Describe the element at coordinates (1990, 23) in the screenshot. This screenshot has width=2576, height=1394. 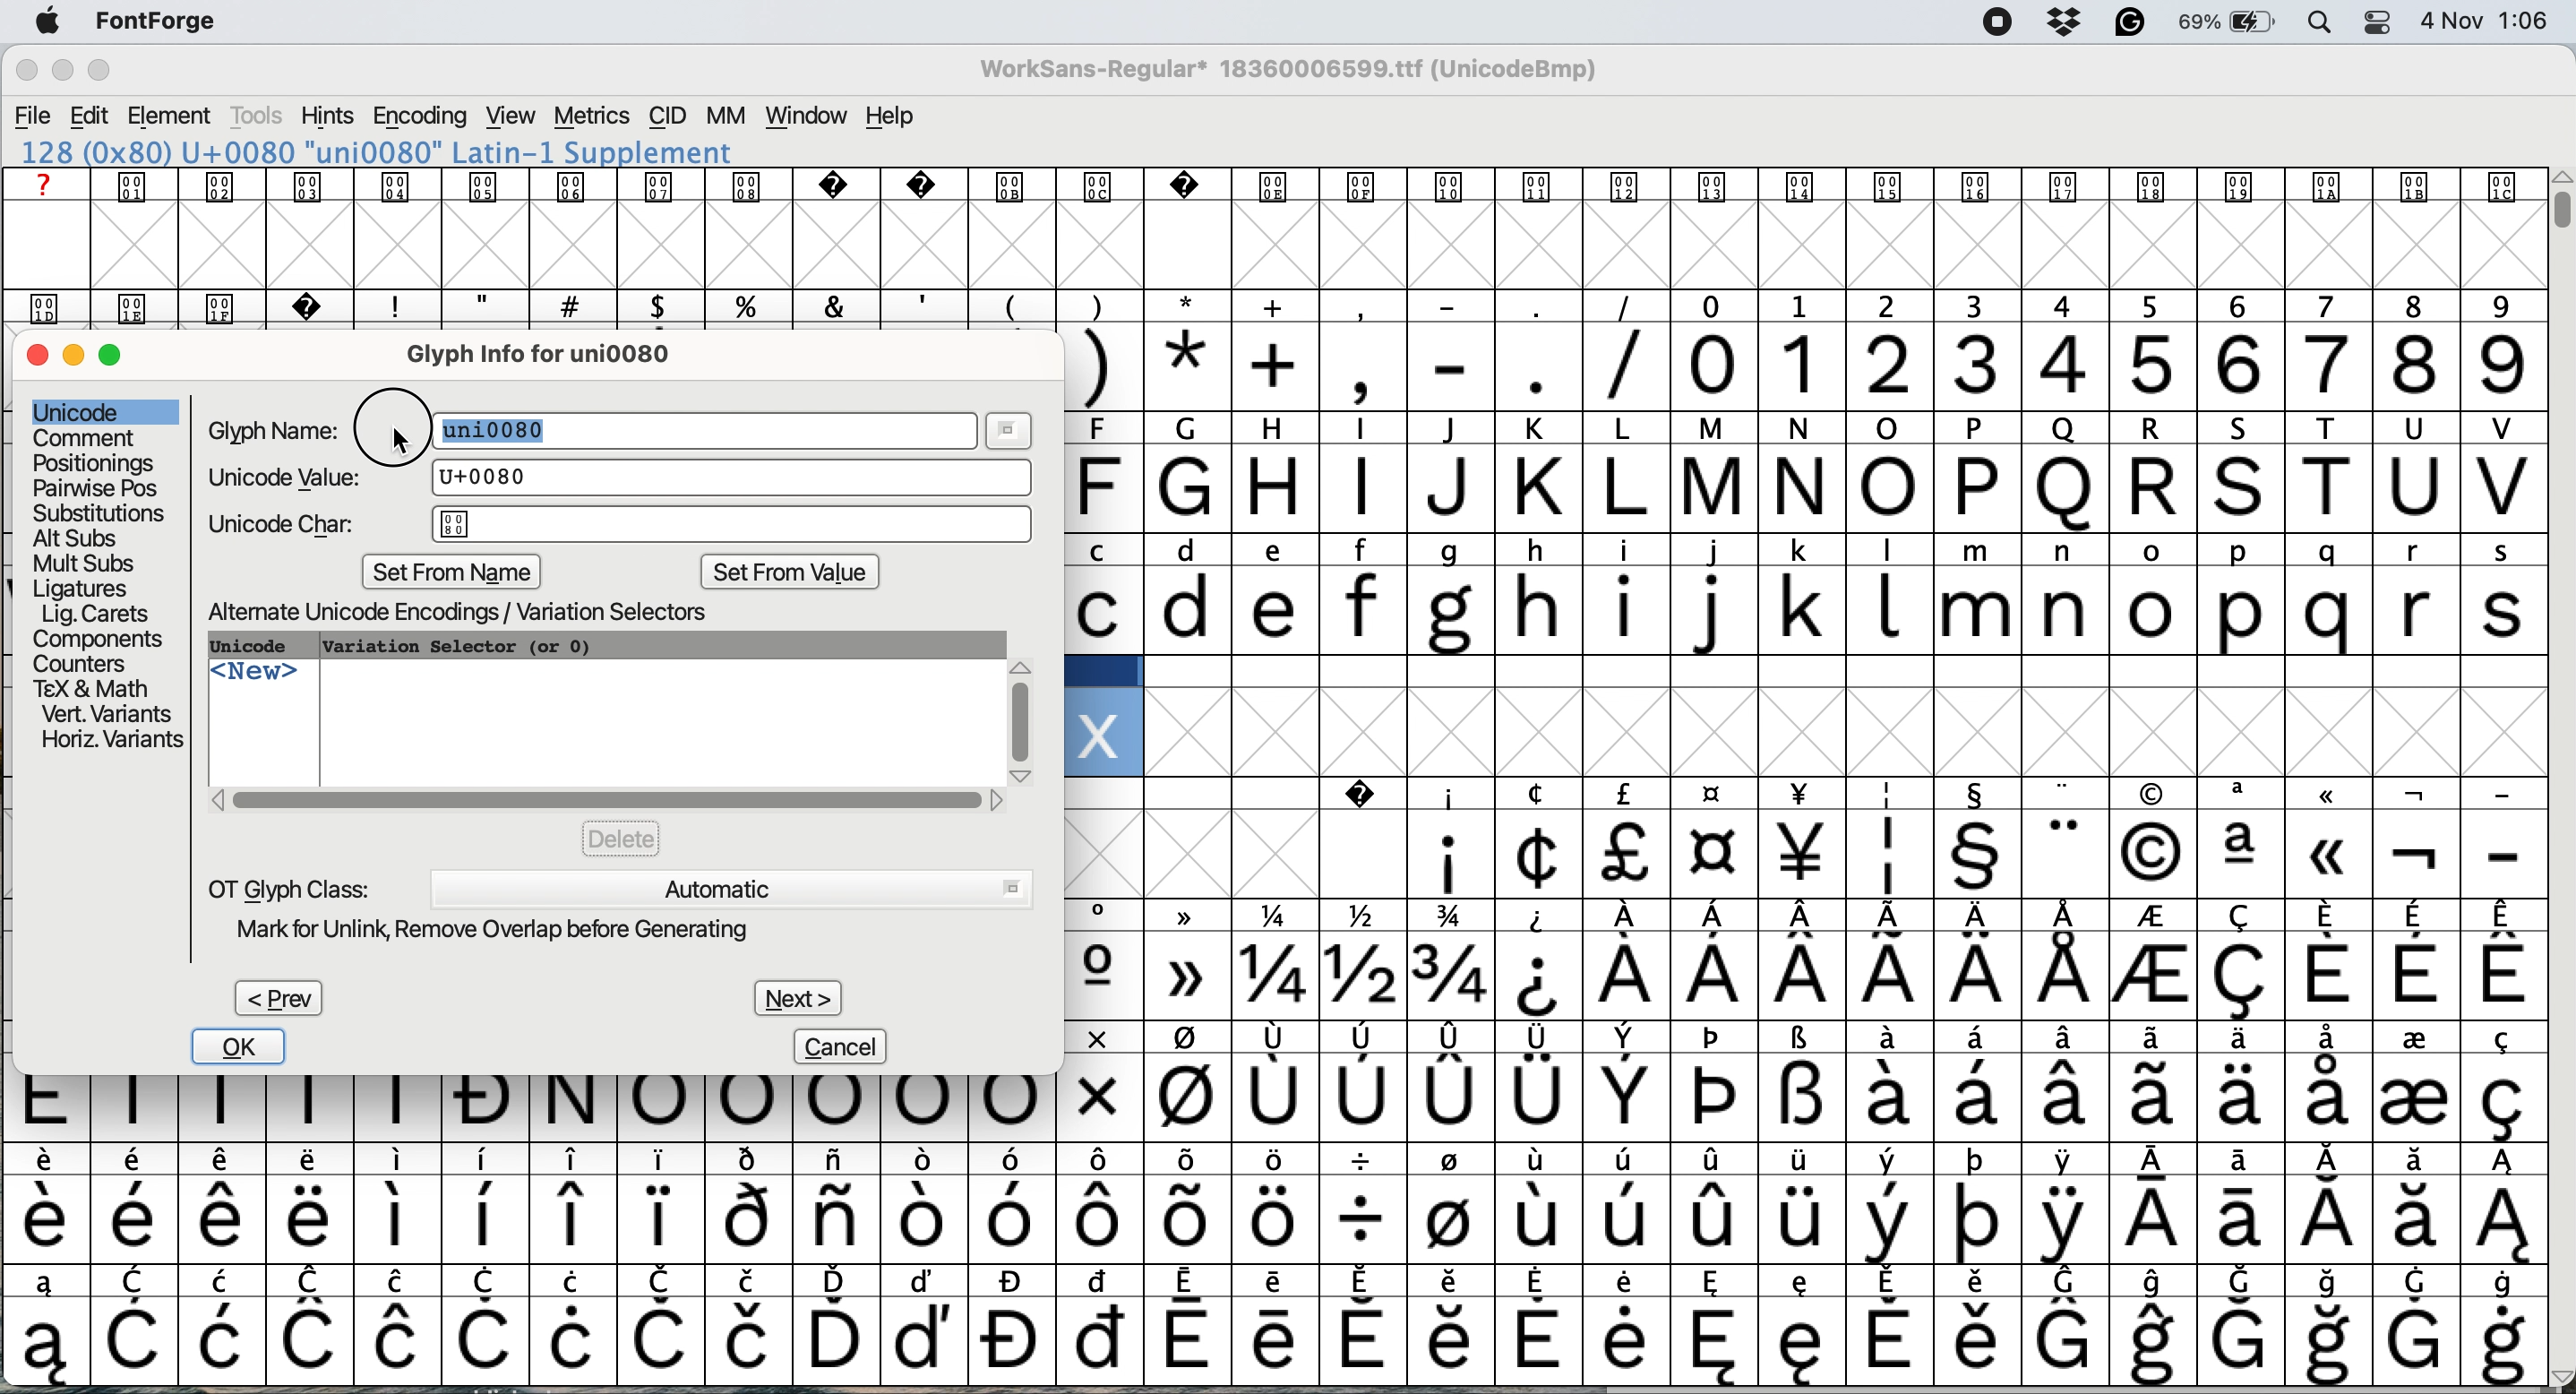
I see `screen recorder` at that location.